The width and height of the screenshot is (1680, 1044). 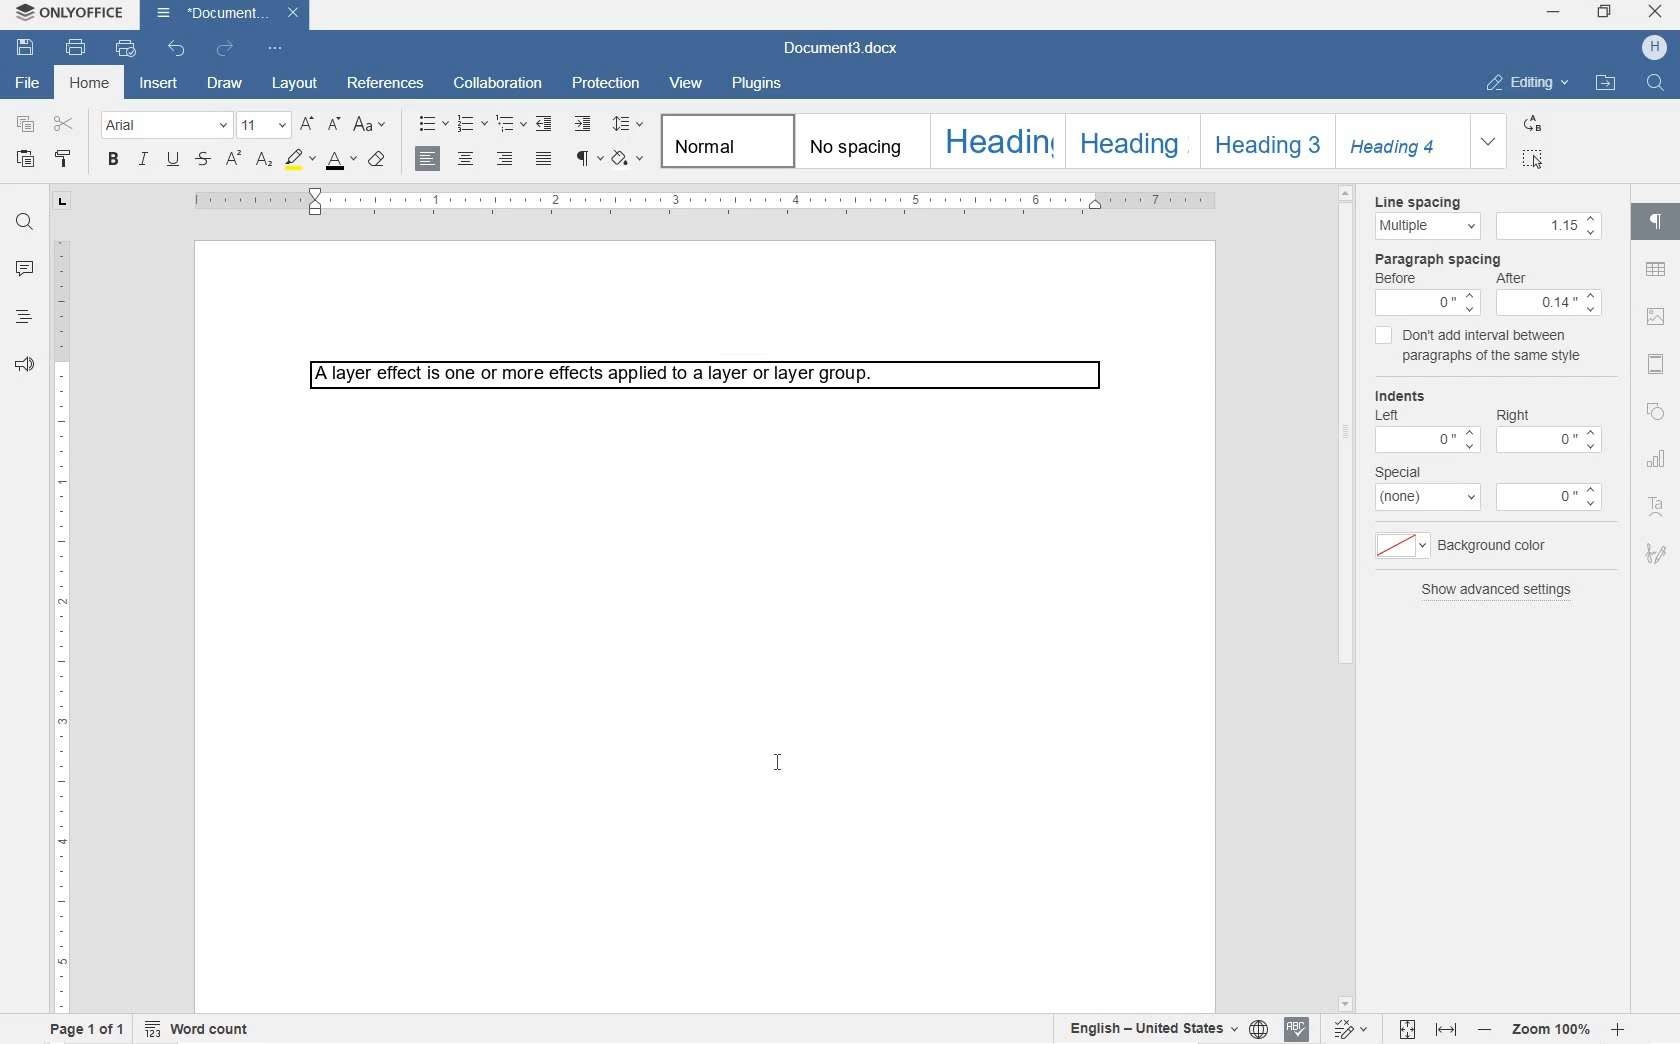 I want to click on SPELL CHECKING, so click(x=1297, y=1030).